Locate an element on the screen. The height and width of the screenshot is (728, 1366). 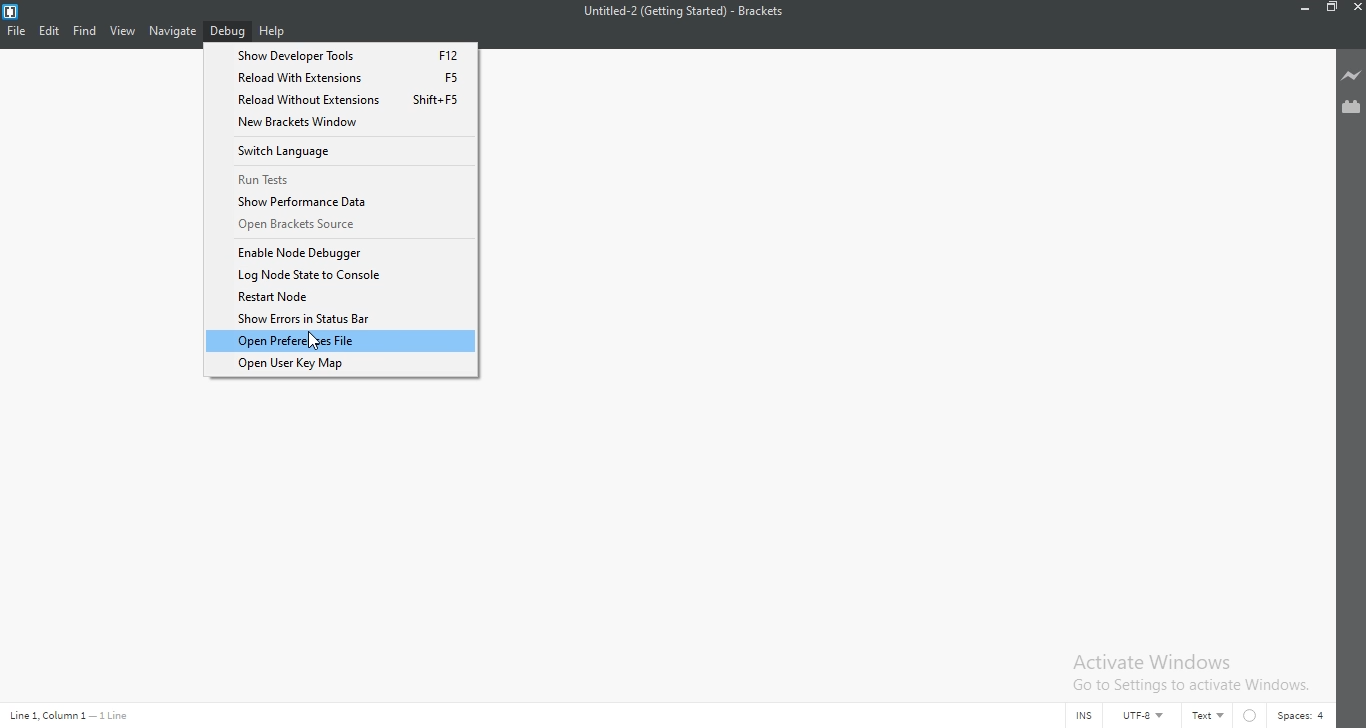
Show Errors in Status Bar is located at coordinates (340, 319).